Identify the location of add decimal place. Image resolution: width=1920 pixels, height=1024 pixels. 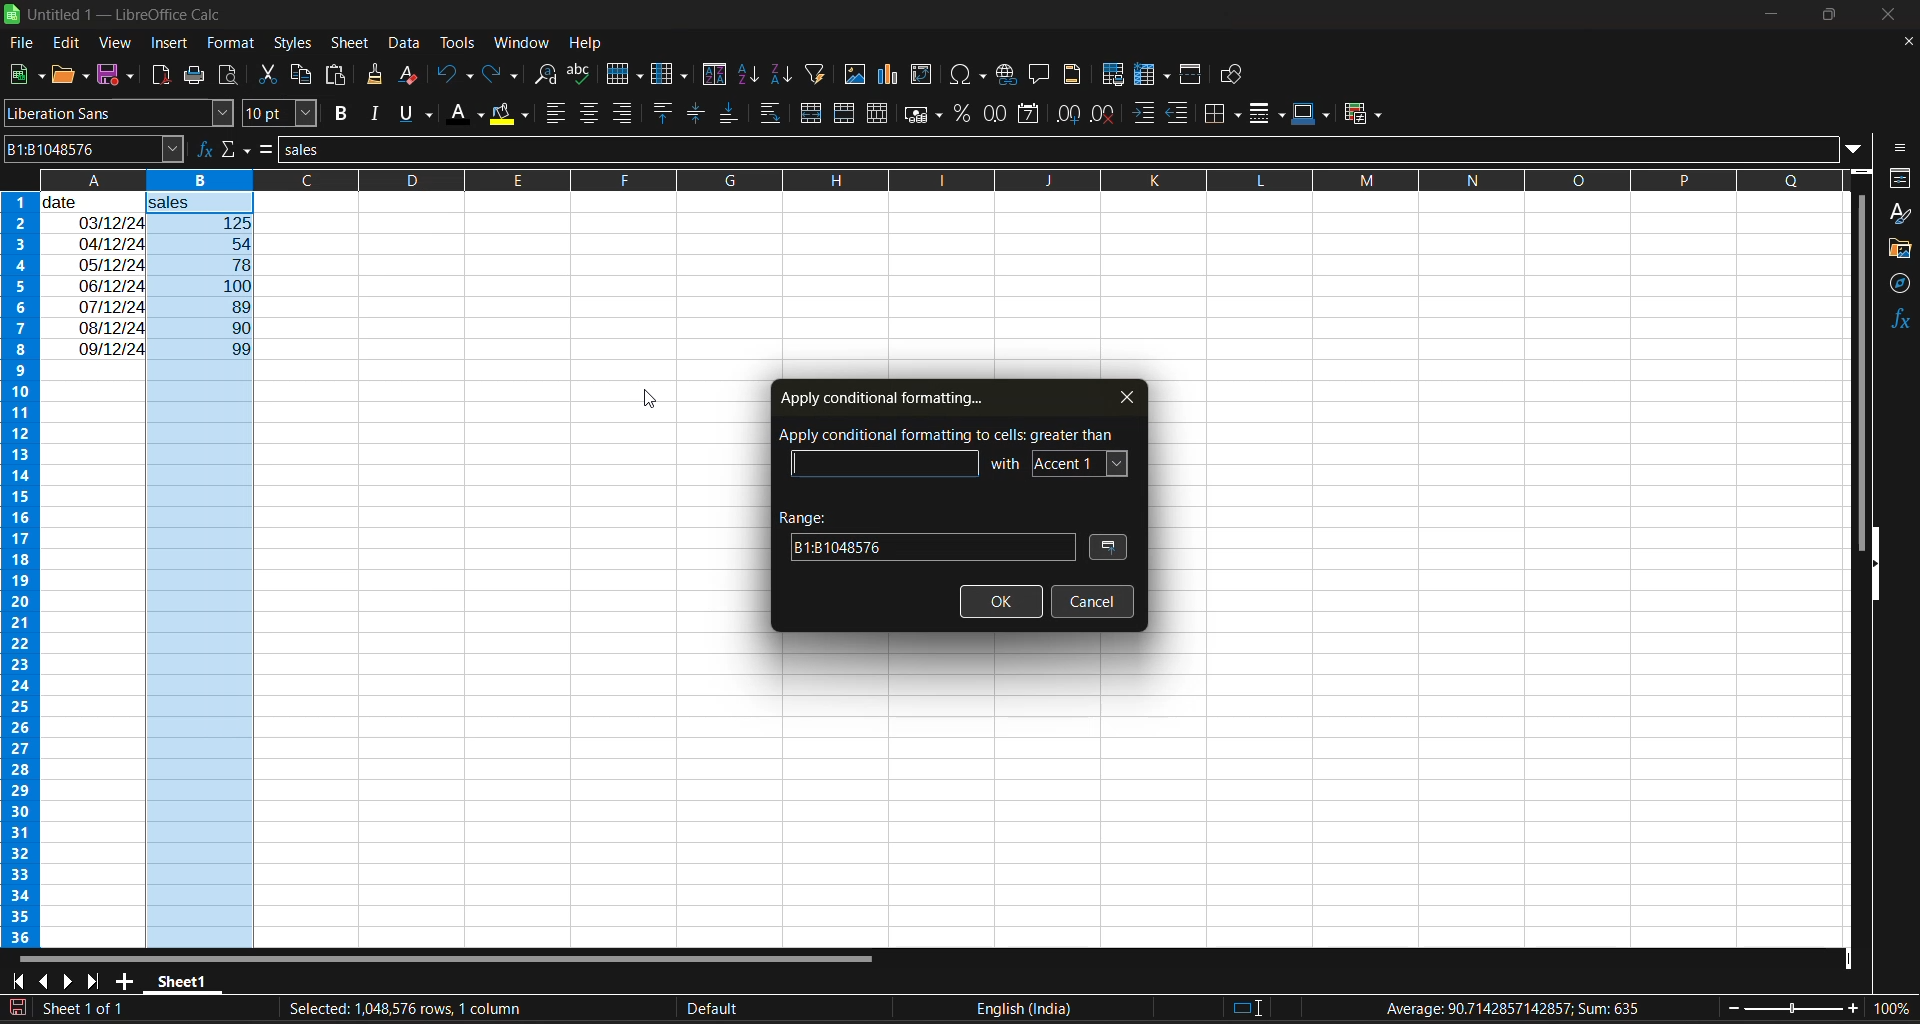
(1066, 115).